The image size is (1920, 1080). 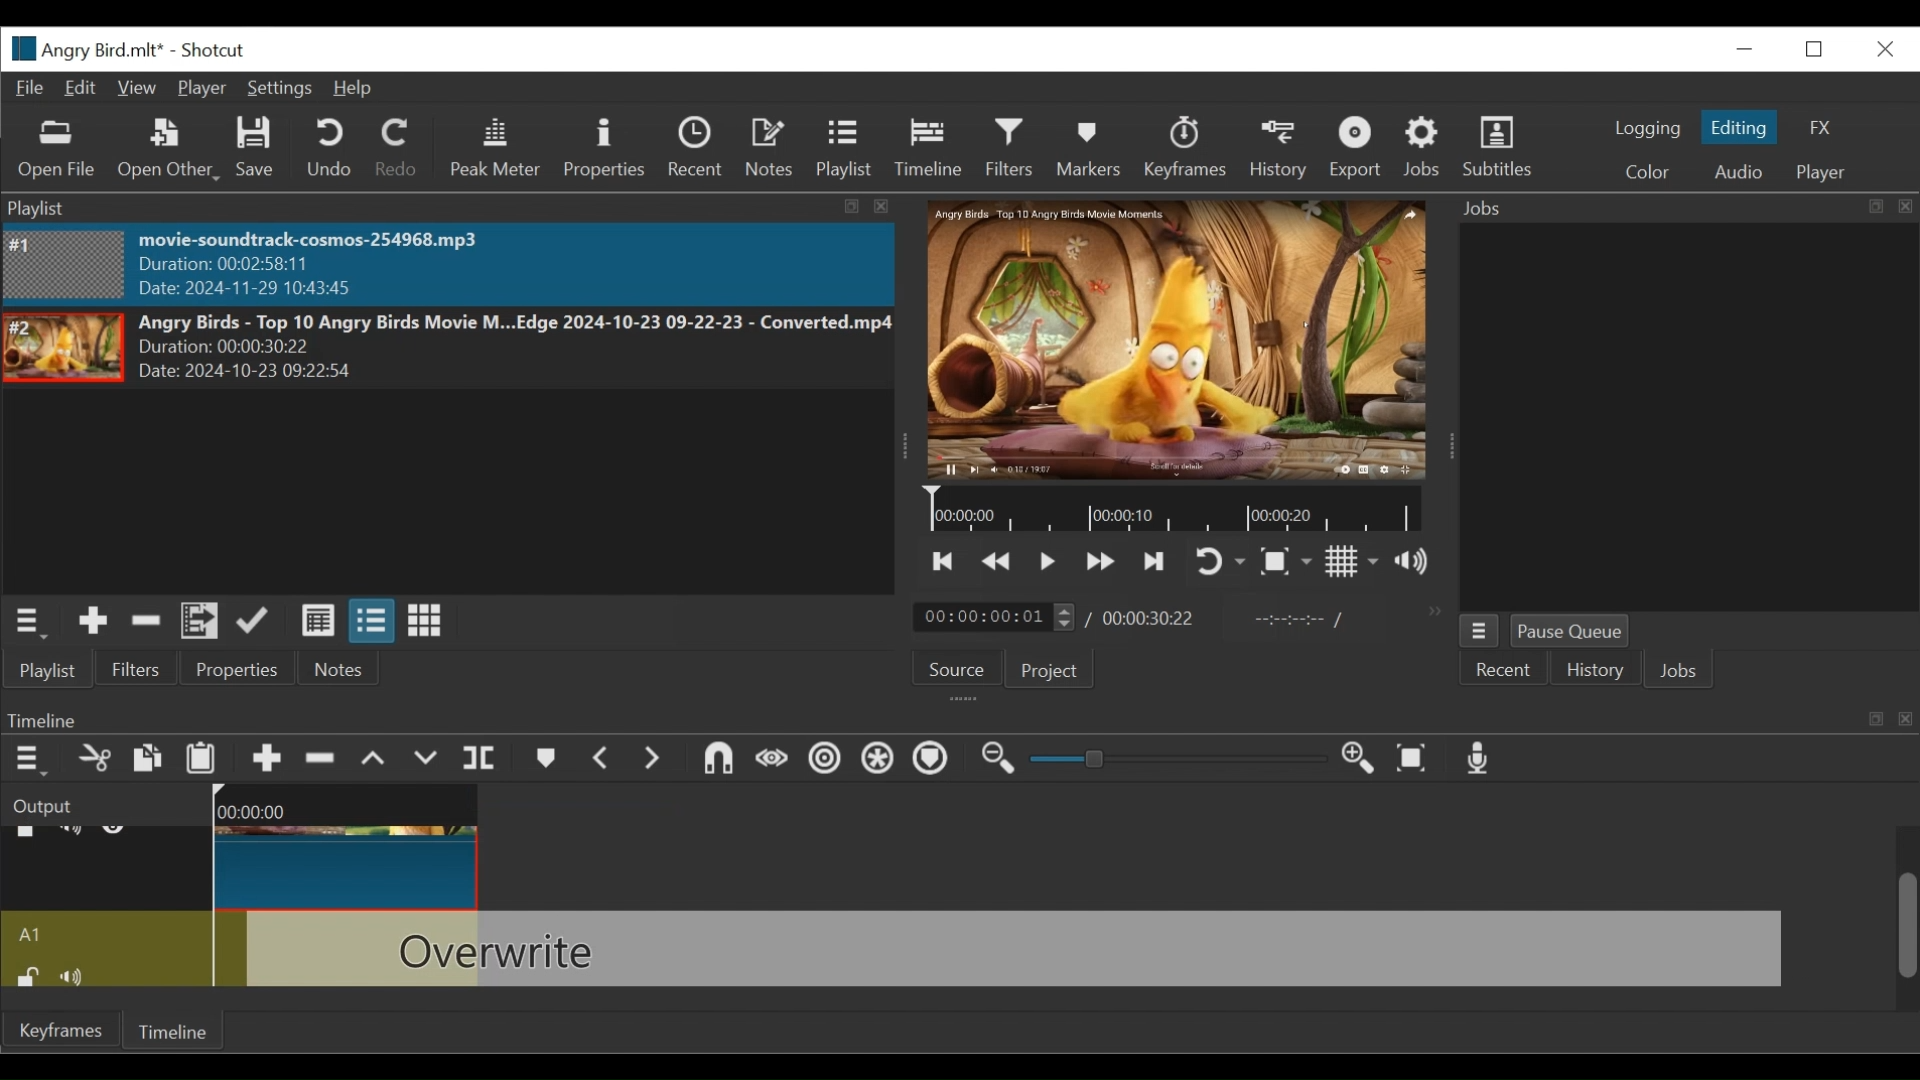 What do you see at coordinates (241, 670) in the screenshot?
I see `Properties` at bounding box center [241, 670].